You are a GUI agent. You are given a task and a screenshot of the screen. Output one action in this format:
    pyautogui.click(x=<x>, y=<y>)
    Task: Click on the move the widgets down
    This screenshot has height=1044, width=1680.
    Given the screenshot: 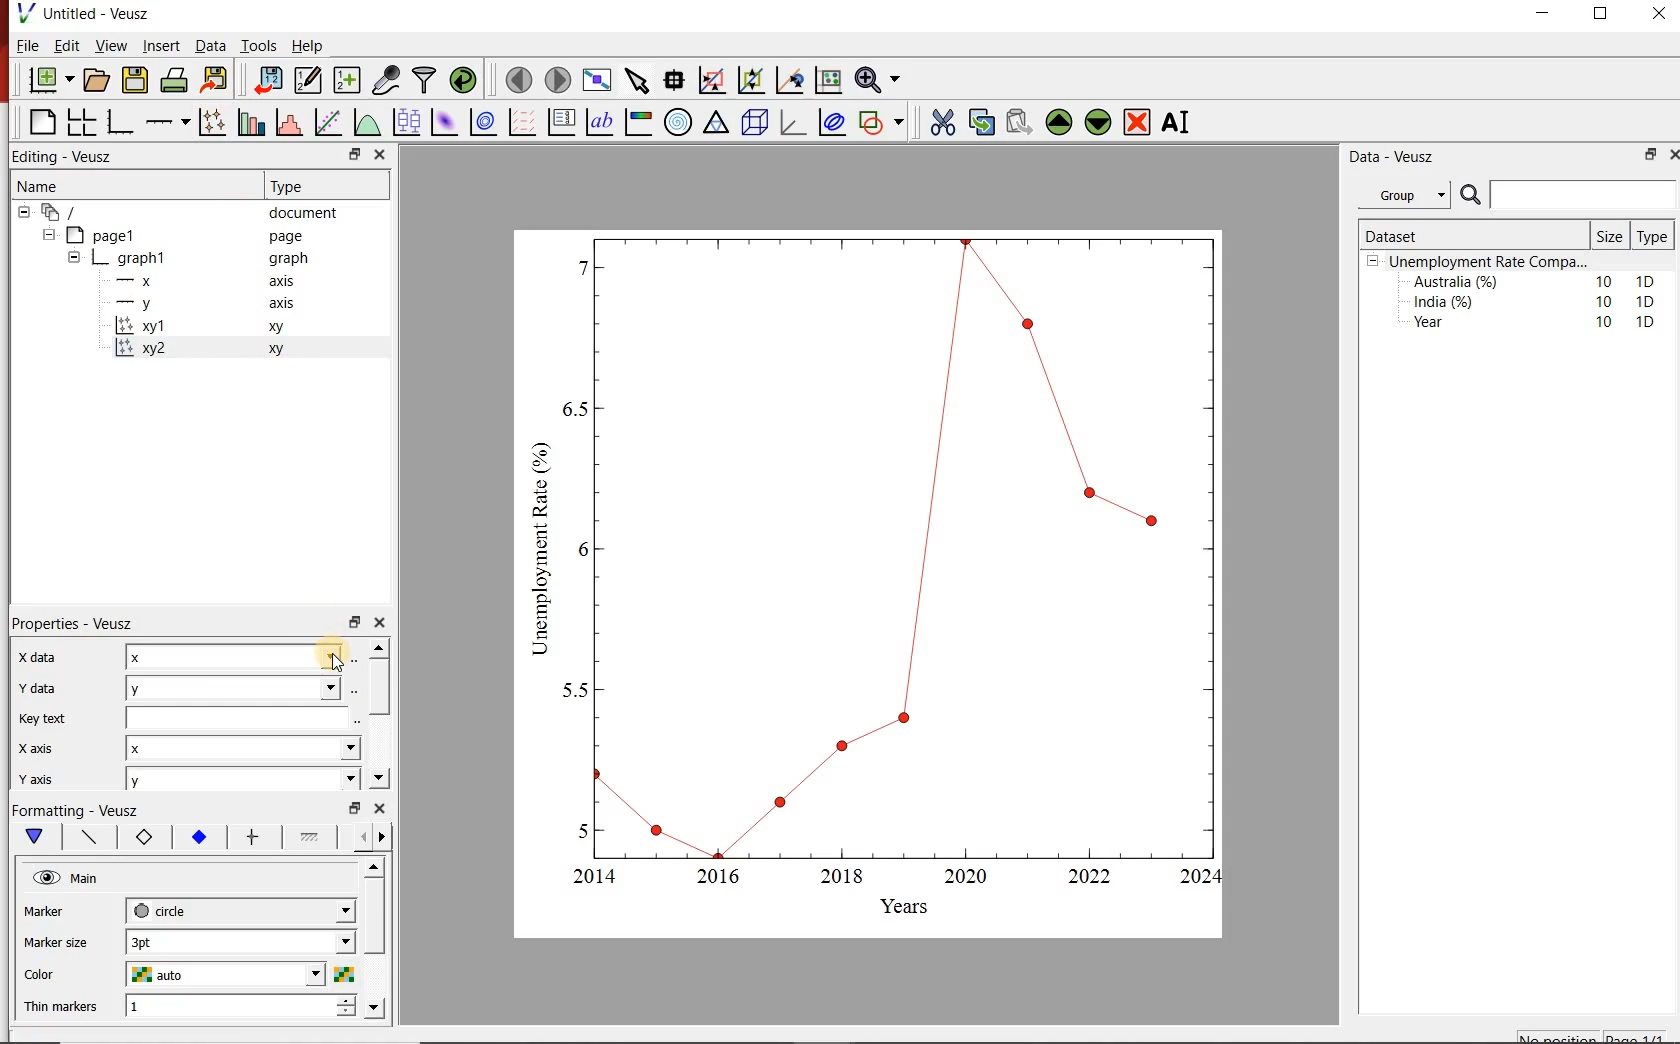 What is the action you would take?
    pyautogui.click(x=1096, y=122)
    